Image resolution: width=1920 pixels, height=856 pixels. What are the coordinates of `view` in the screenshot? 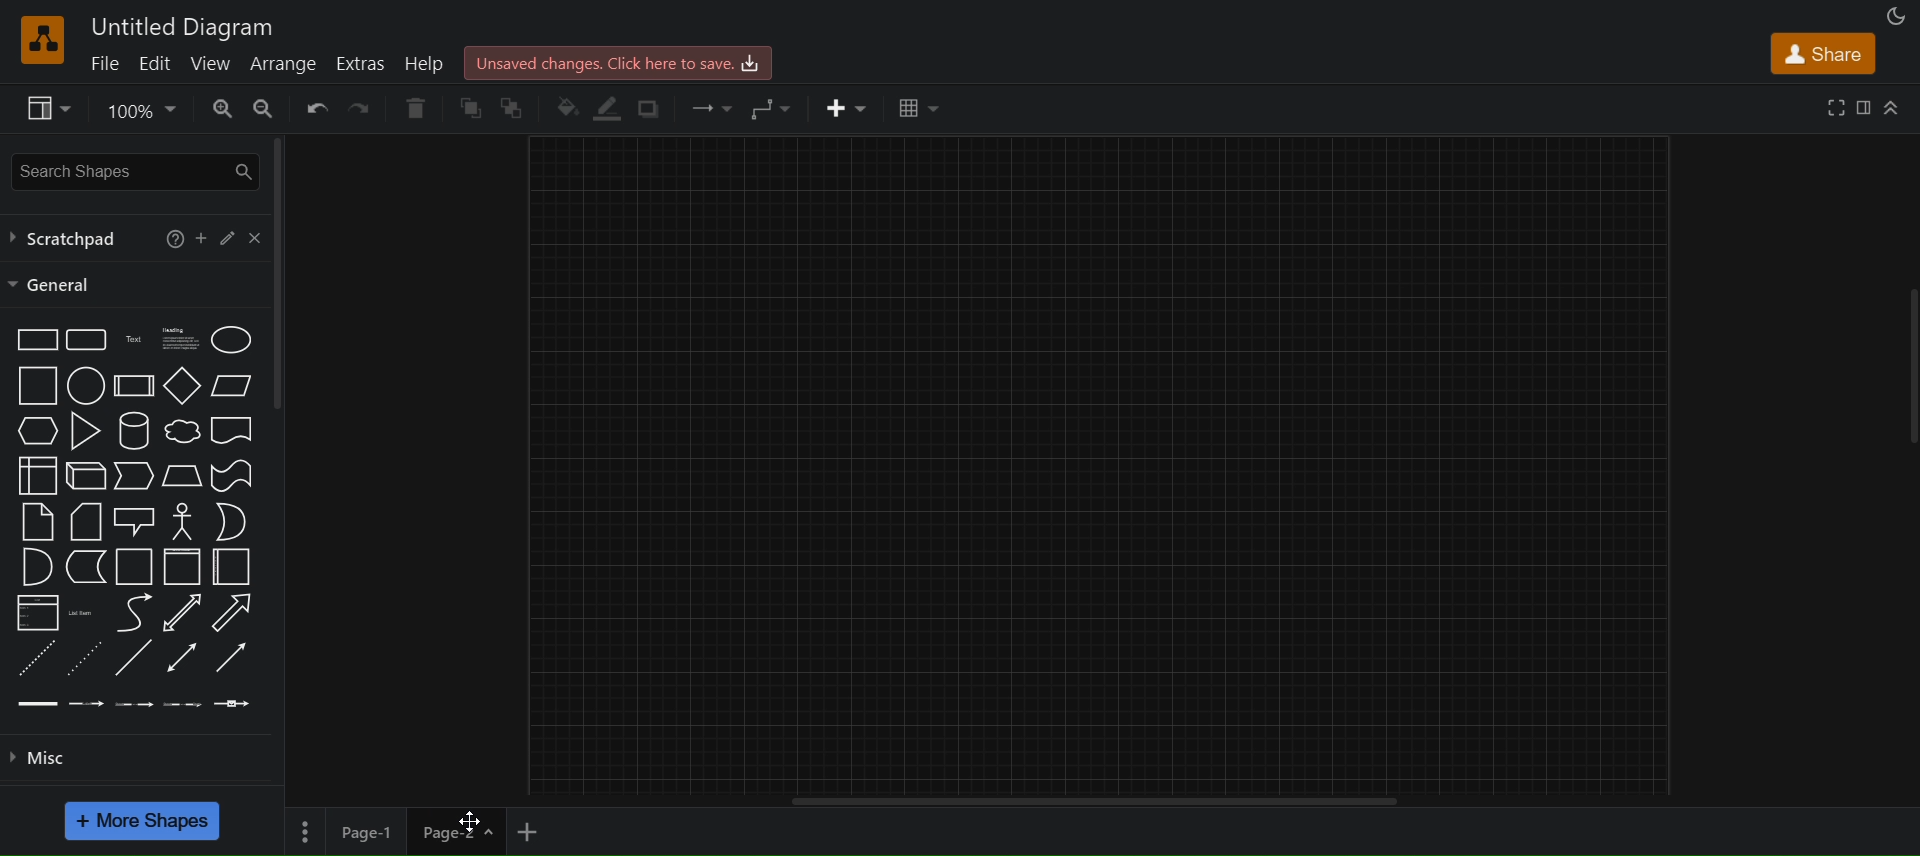 It's located at (45, 109).